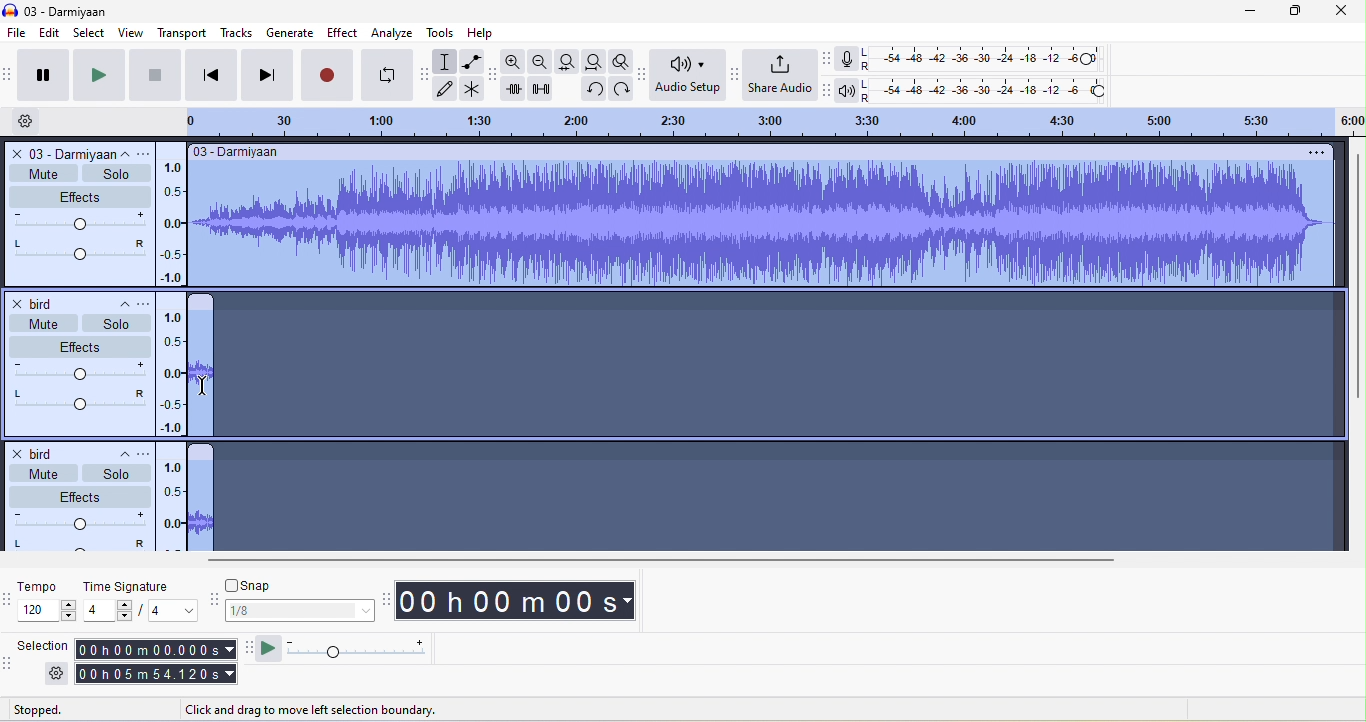 This screenshot has width=1366, height=722. What do you see at coordinates (596, 63) in the screenshot?
I see `fit project to width` at bounding box center [596, 63].